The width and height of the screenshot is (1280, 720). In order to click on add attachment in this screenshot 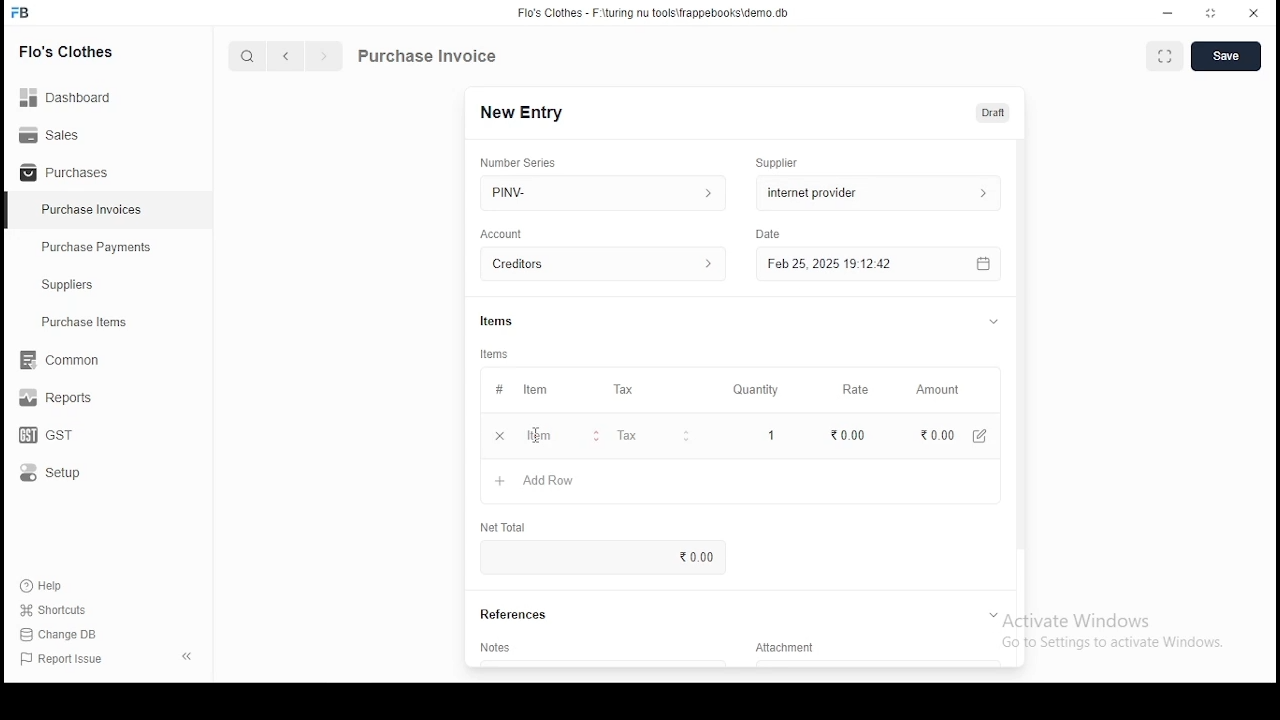, I will do `click(878, 664)`.